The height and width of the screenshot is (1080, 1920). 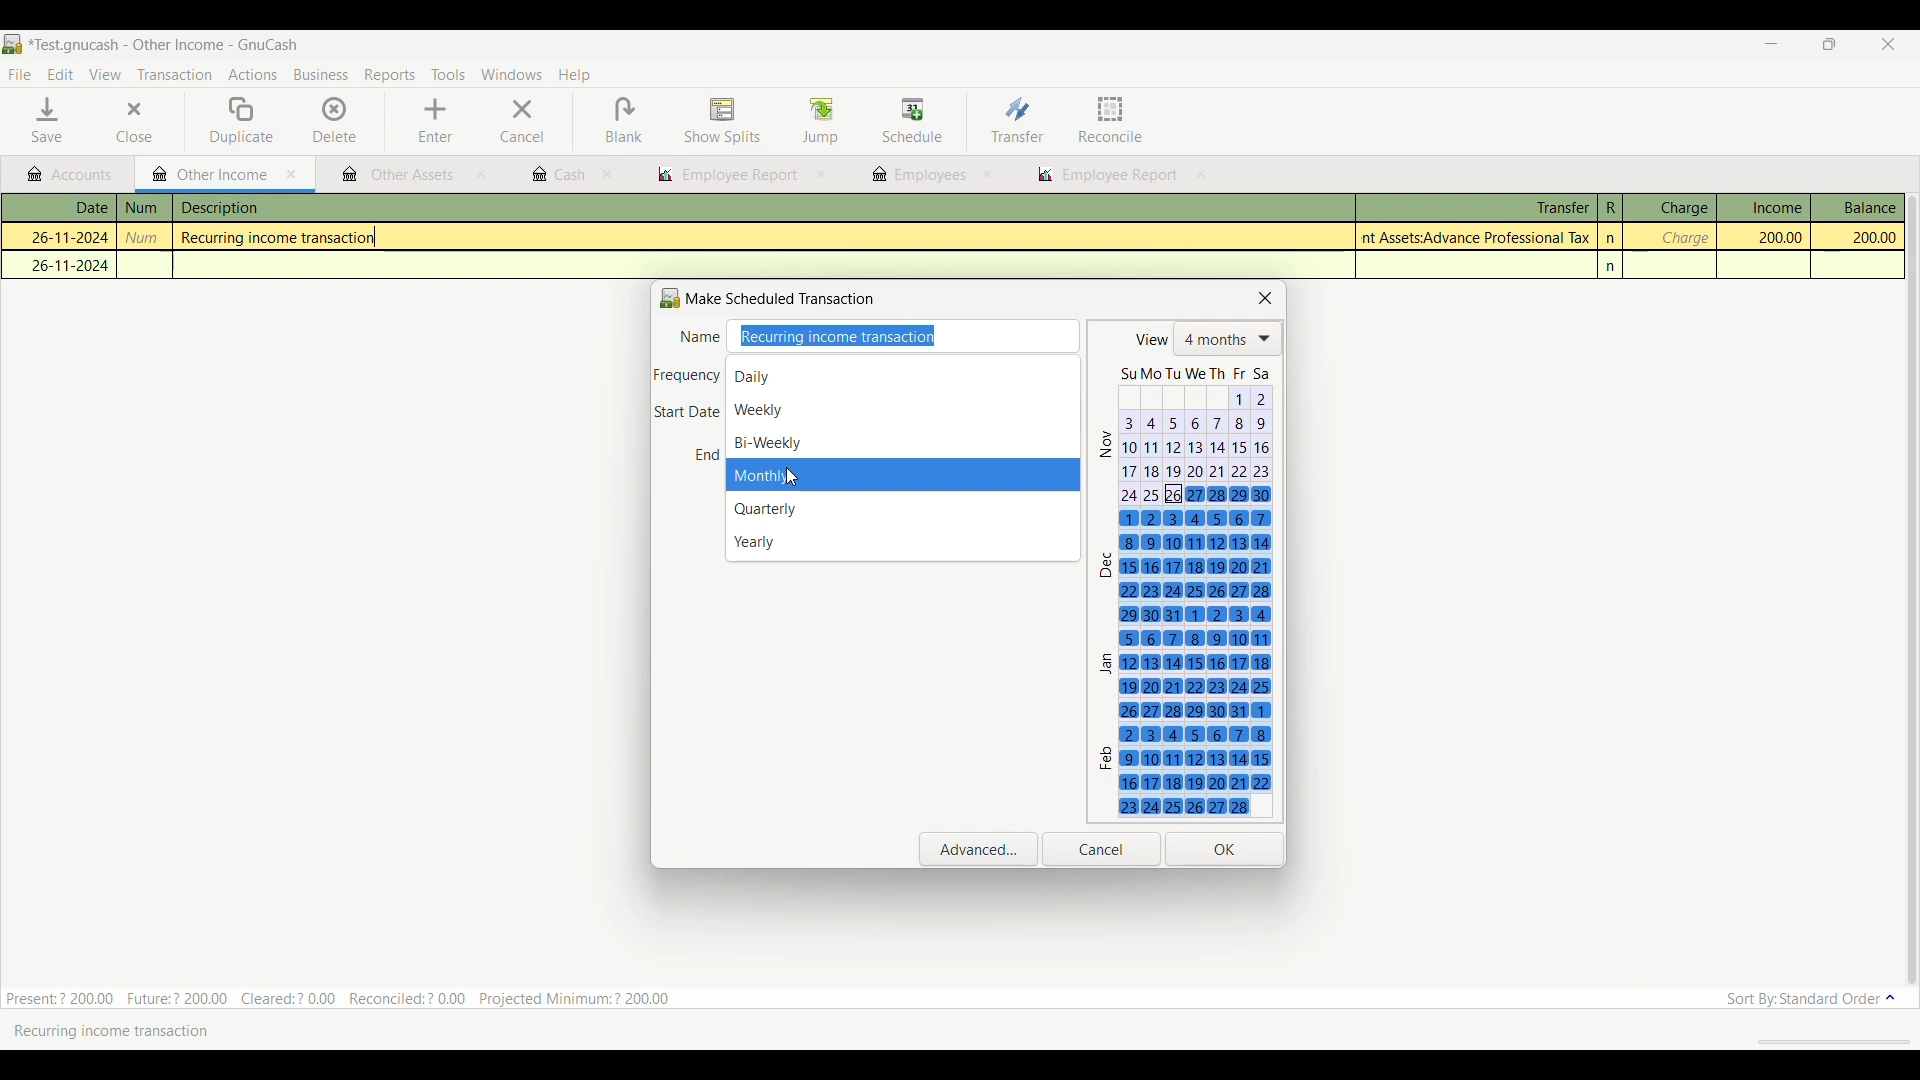 I want to click on Daily, so click(x=902, y=381).